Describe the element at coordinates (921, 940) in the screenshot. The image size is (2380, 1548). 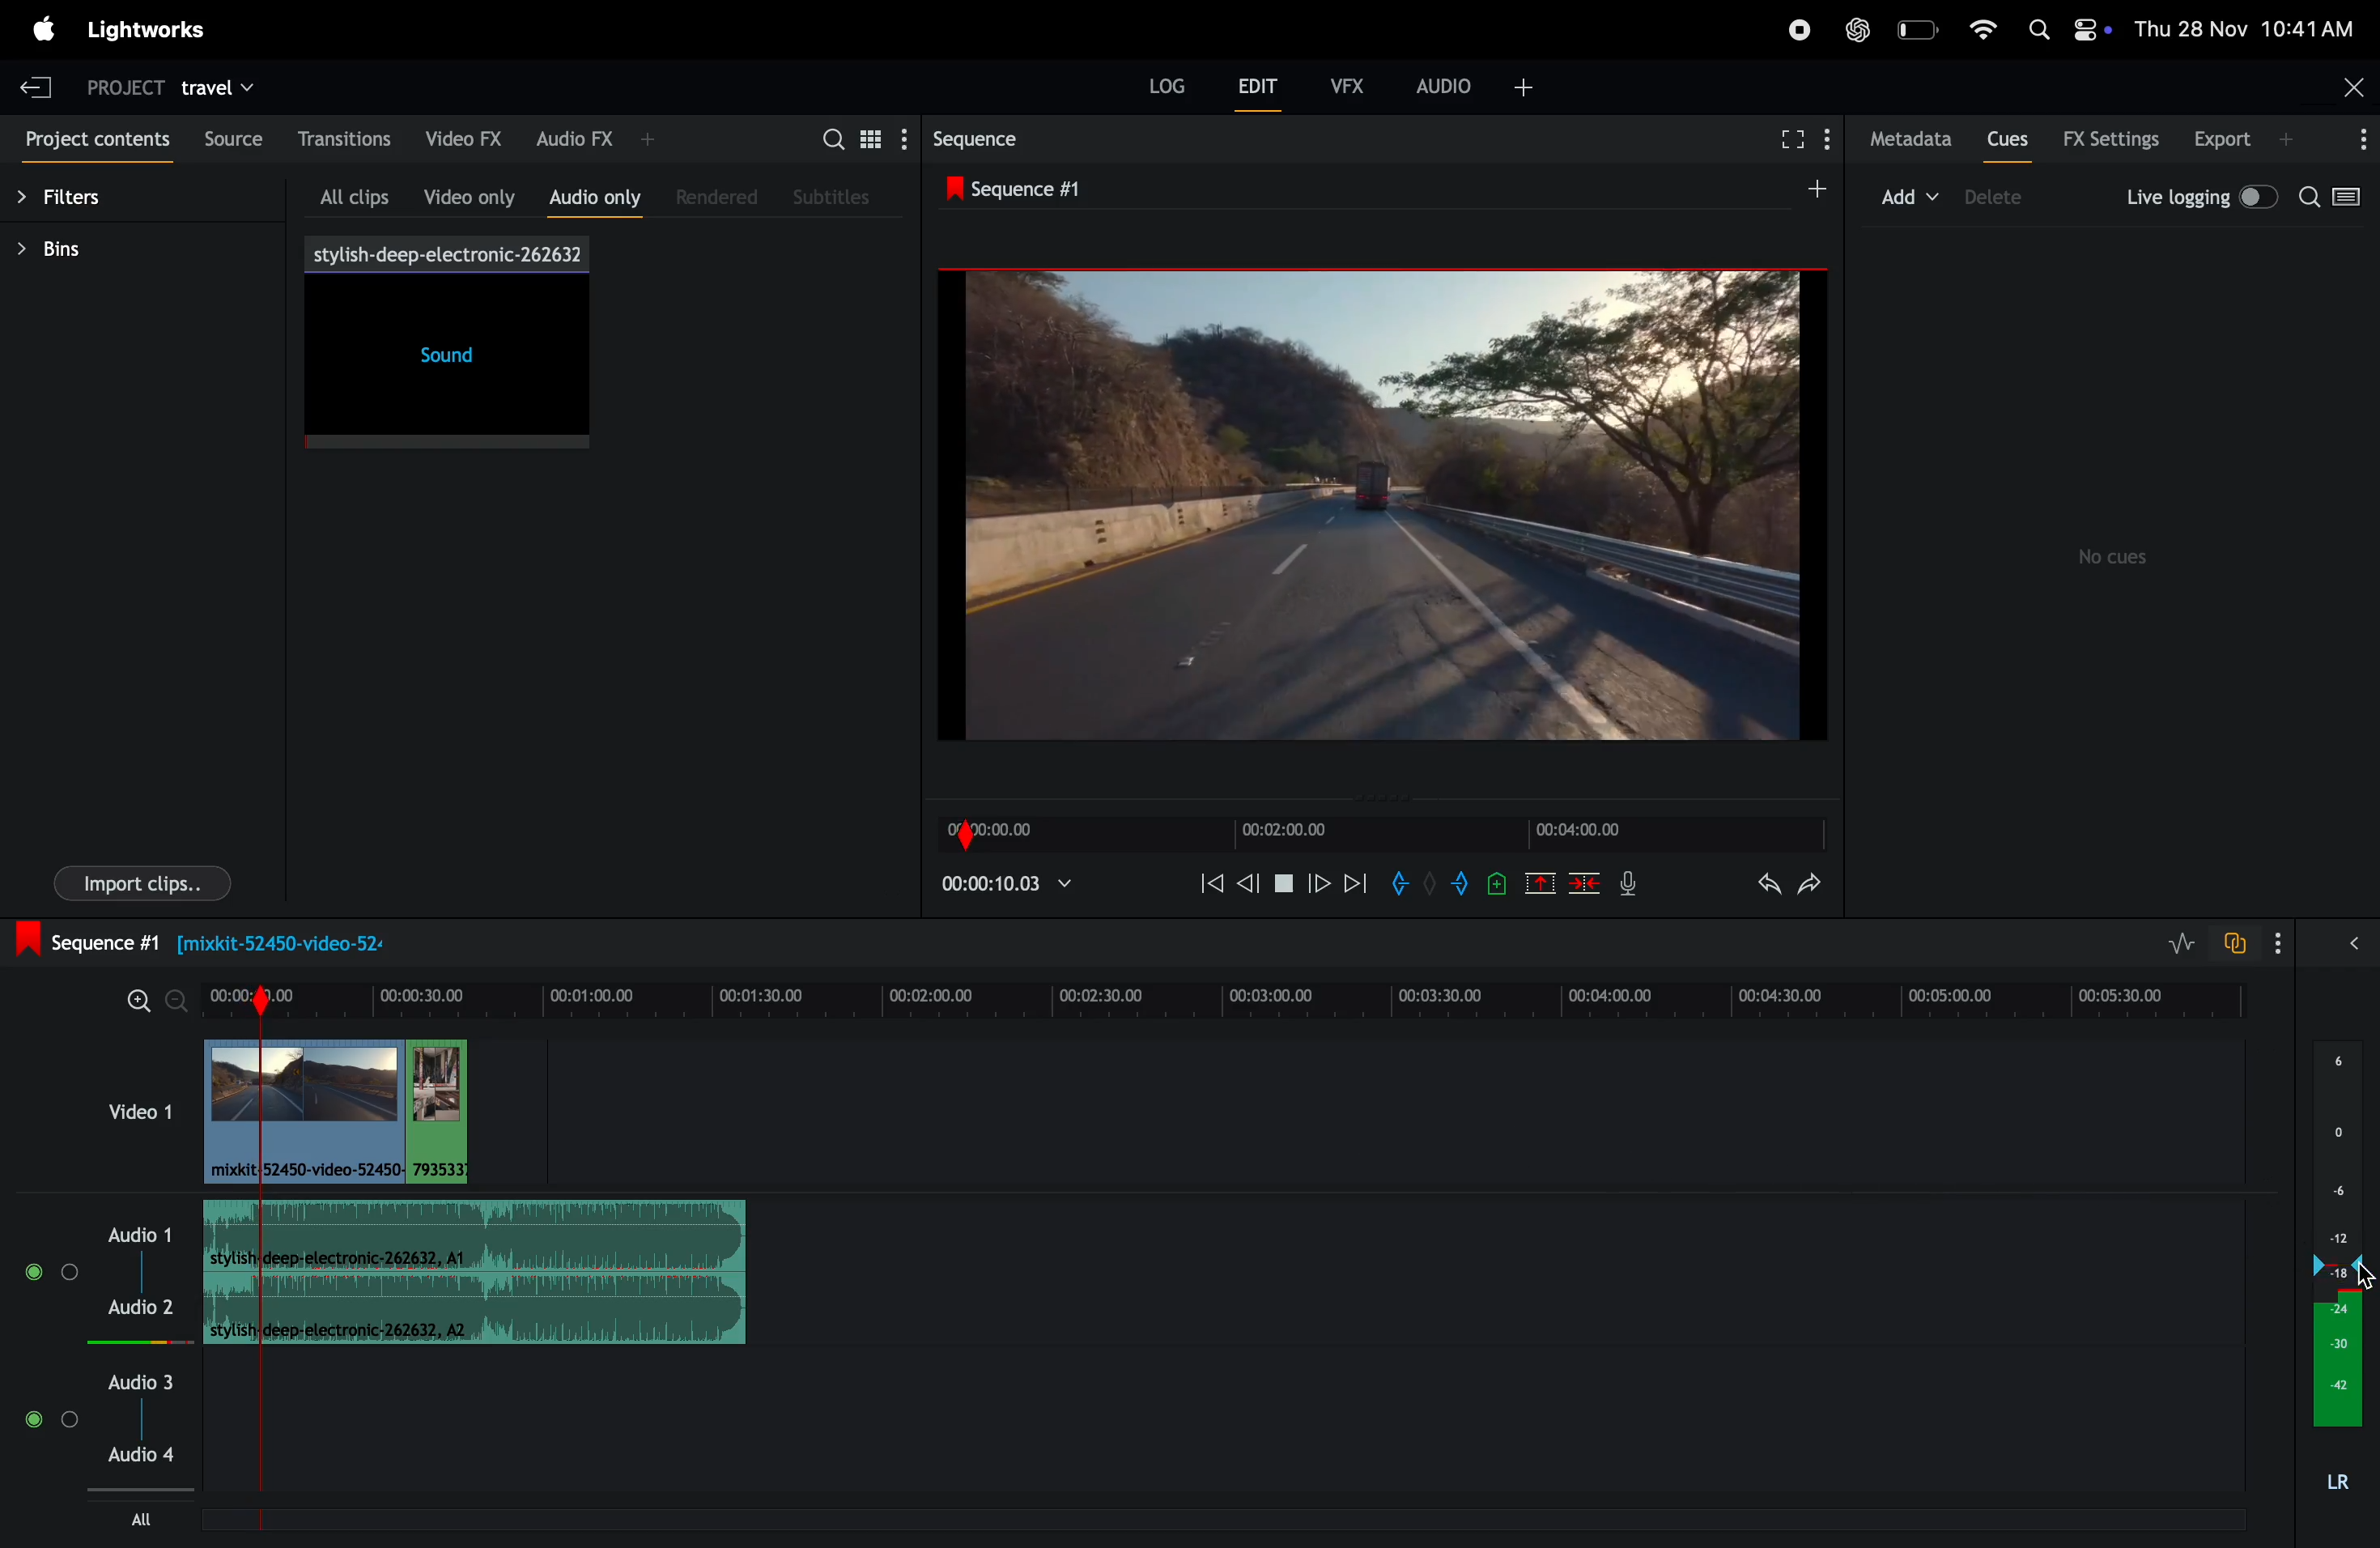
I see `sequence 1: Information` at that location.